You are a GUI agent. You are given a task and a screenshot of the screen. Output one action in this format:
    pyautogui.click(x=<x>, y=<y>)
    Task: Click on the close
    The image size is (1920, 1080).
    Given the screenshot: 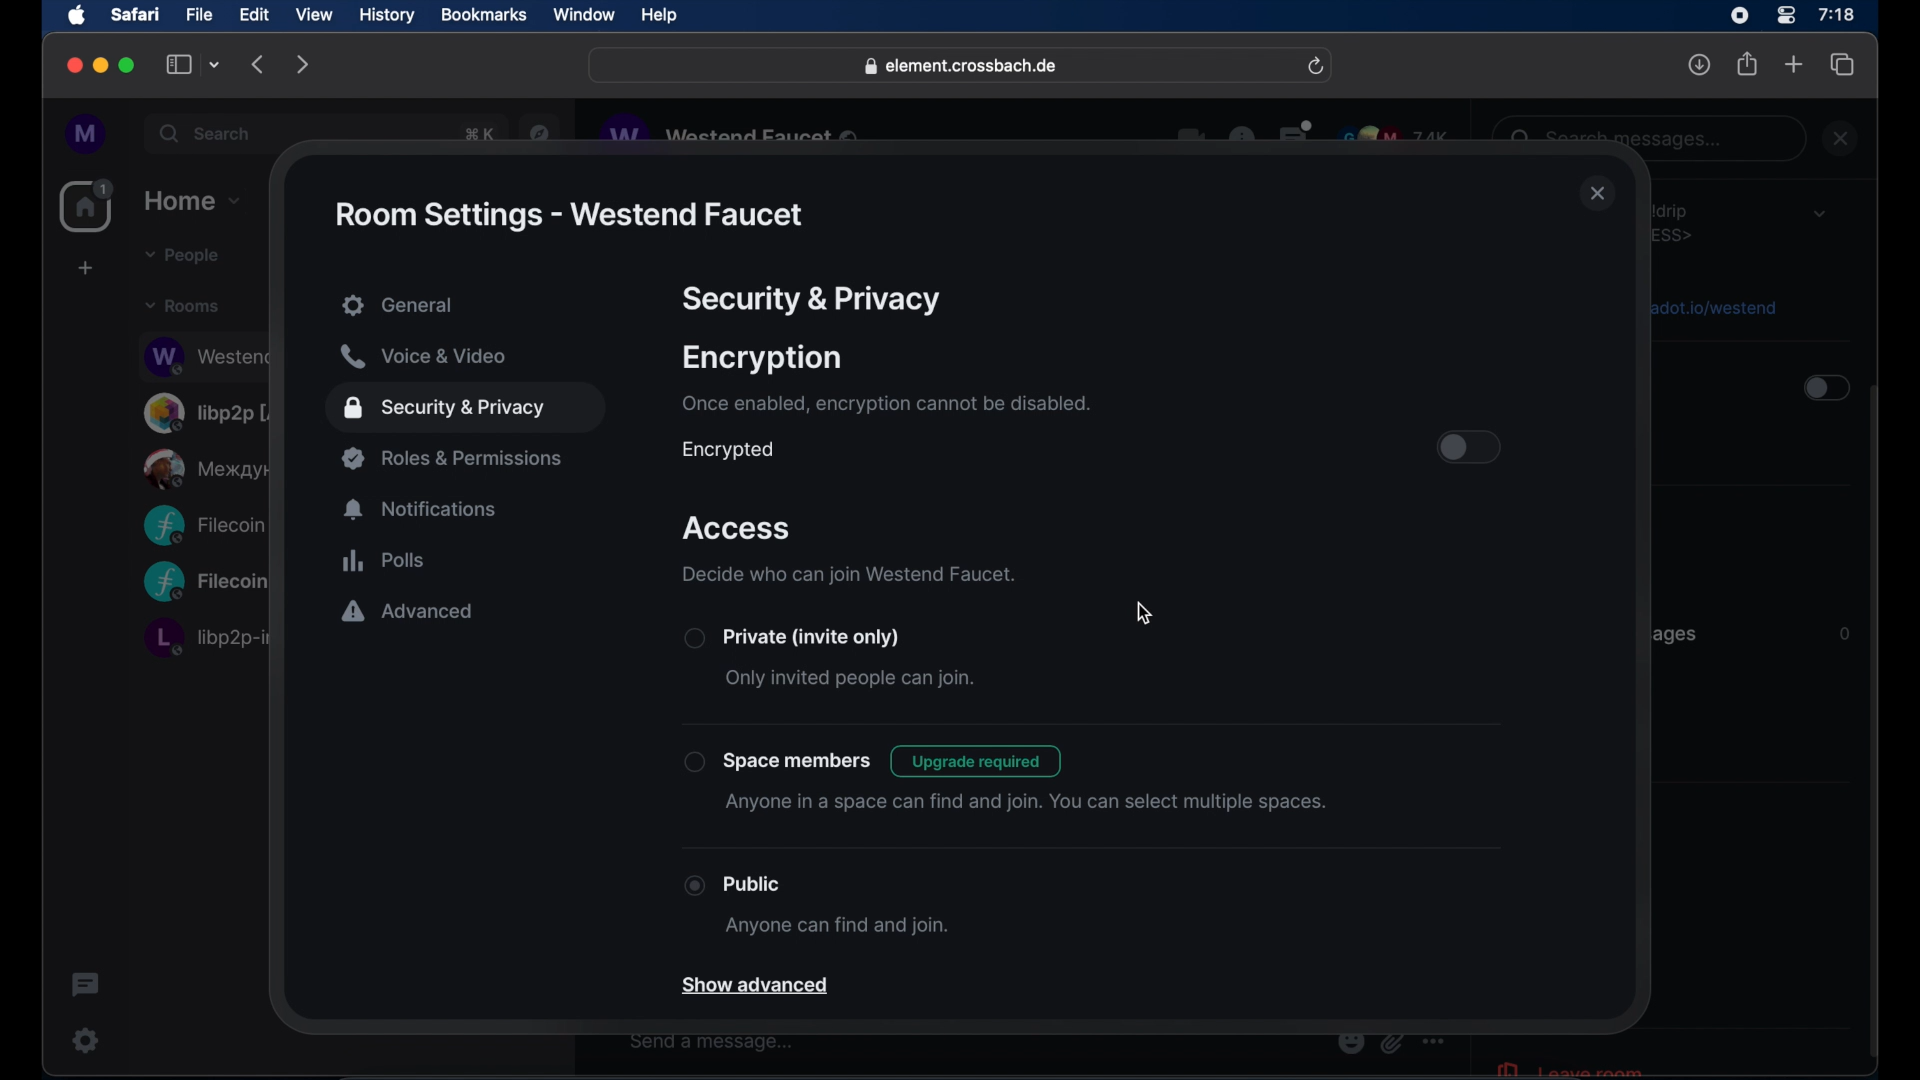 What is the action you would take?
    pyautogui.click(x=1843, y=138)
    